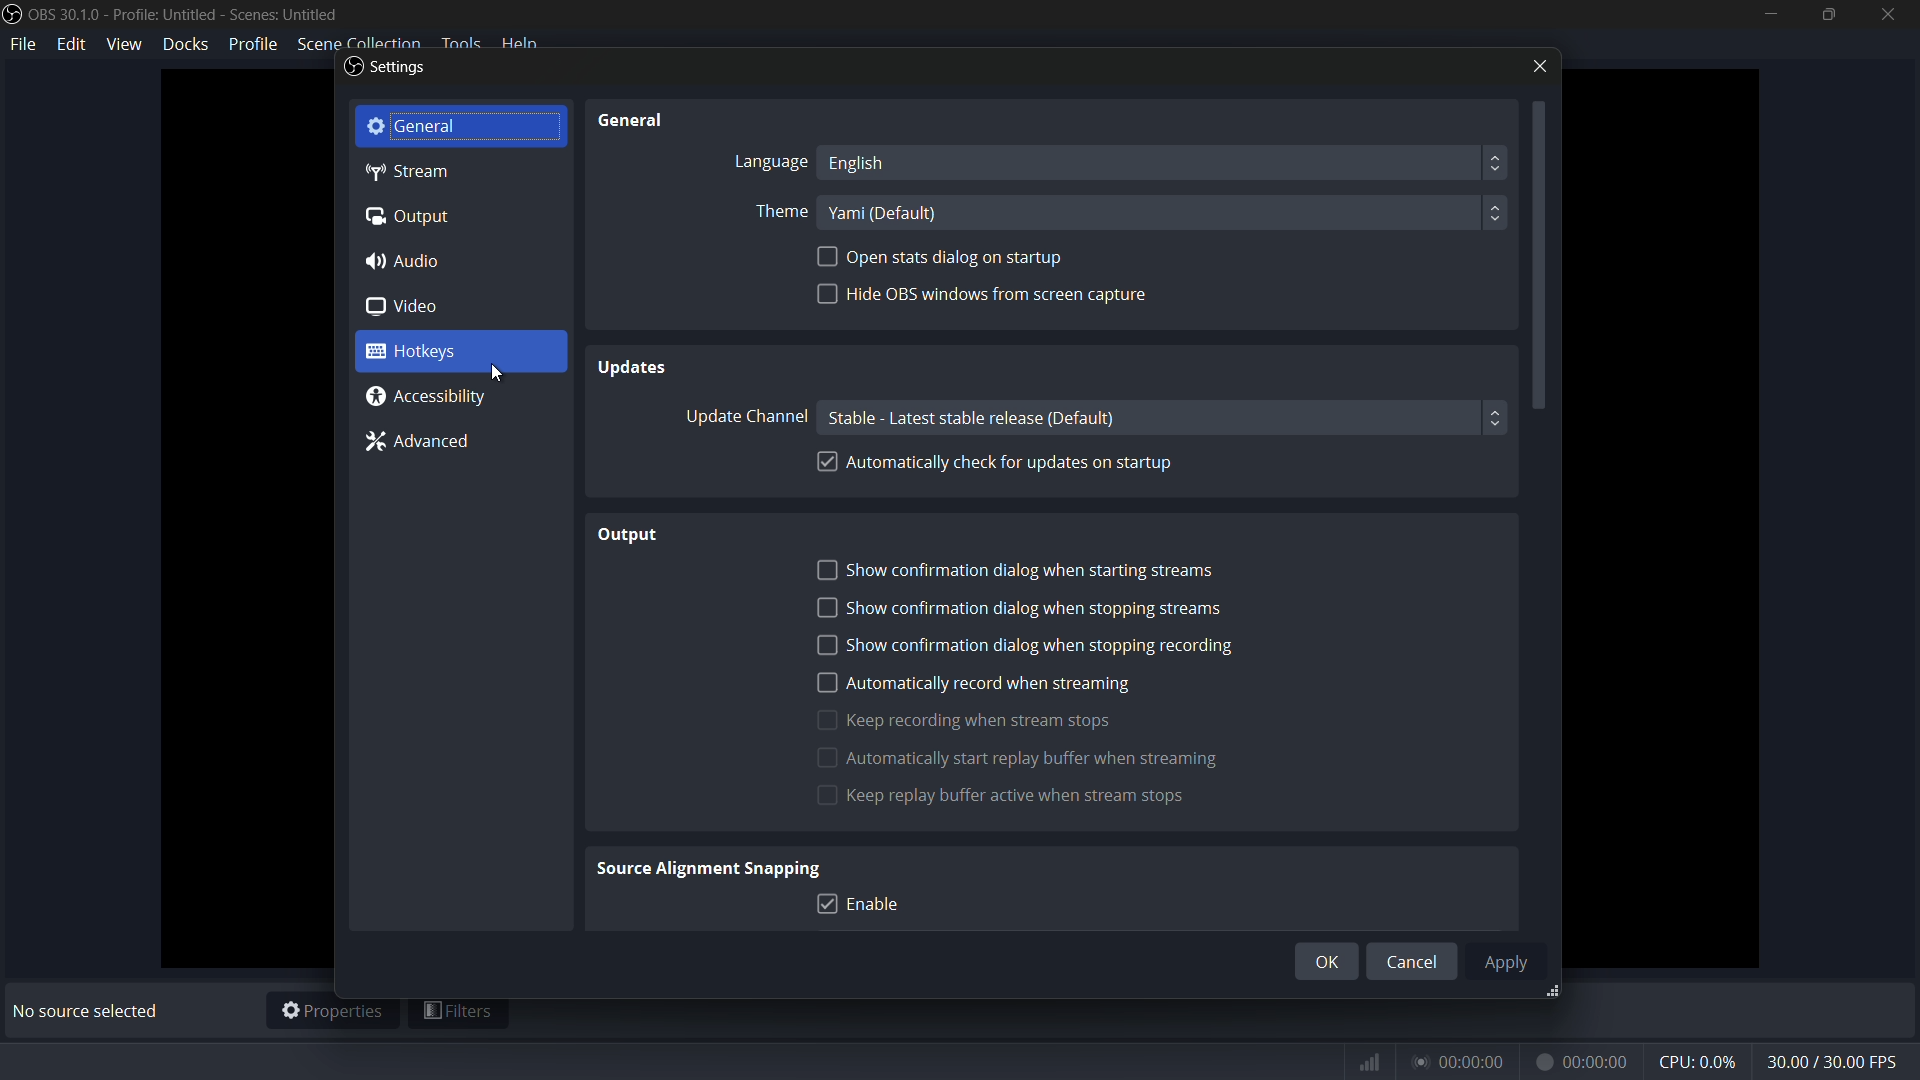 This screenshot has width=1920, height=1080. Describe the element at coordinates (411, 215) in the screenshot. I see `output` at that location.